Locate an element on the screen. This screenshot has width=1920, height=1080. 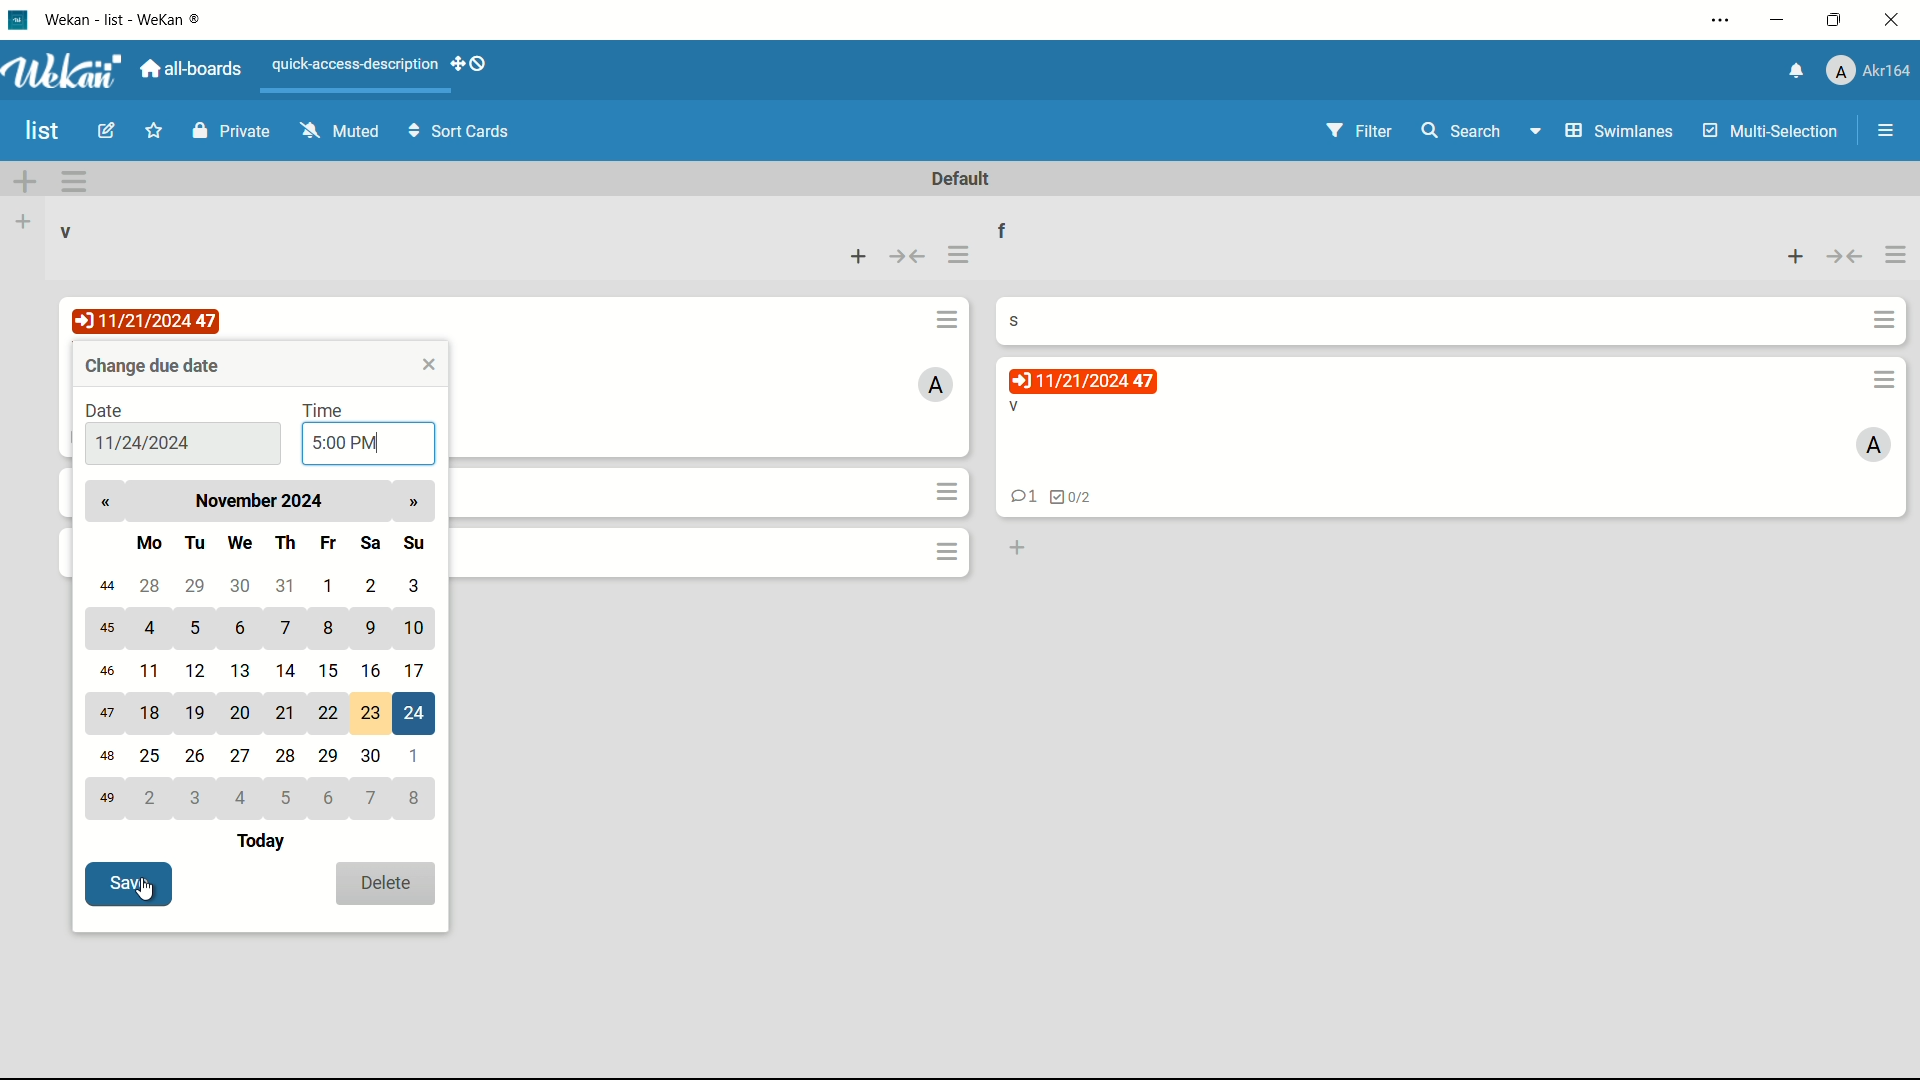
16 is located at coordinates (373, 670).